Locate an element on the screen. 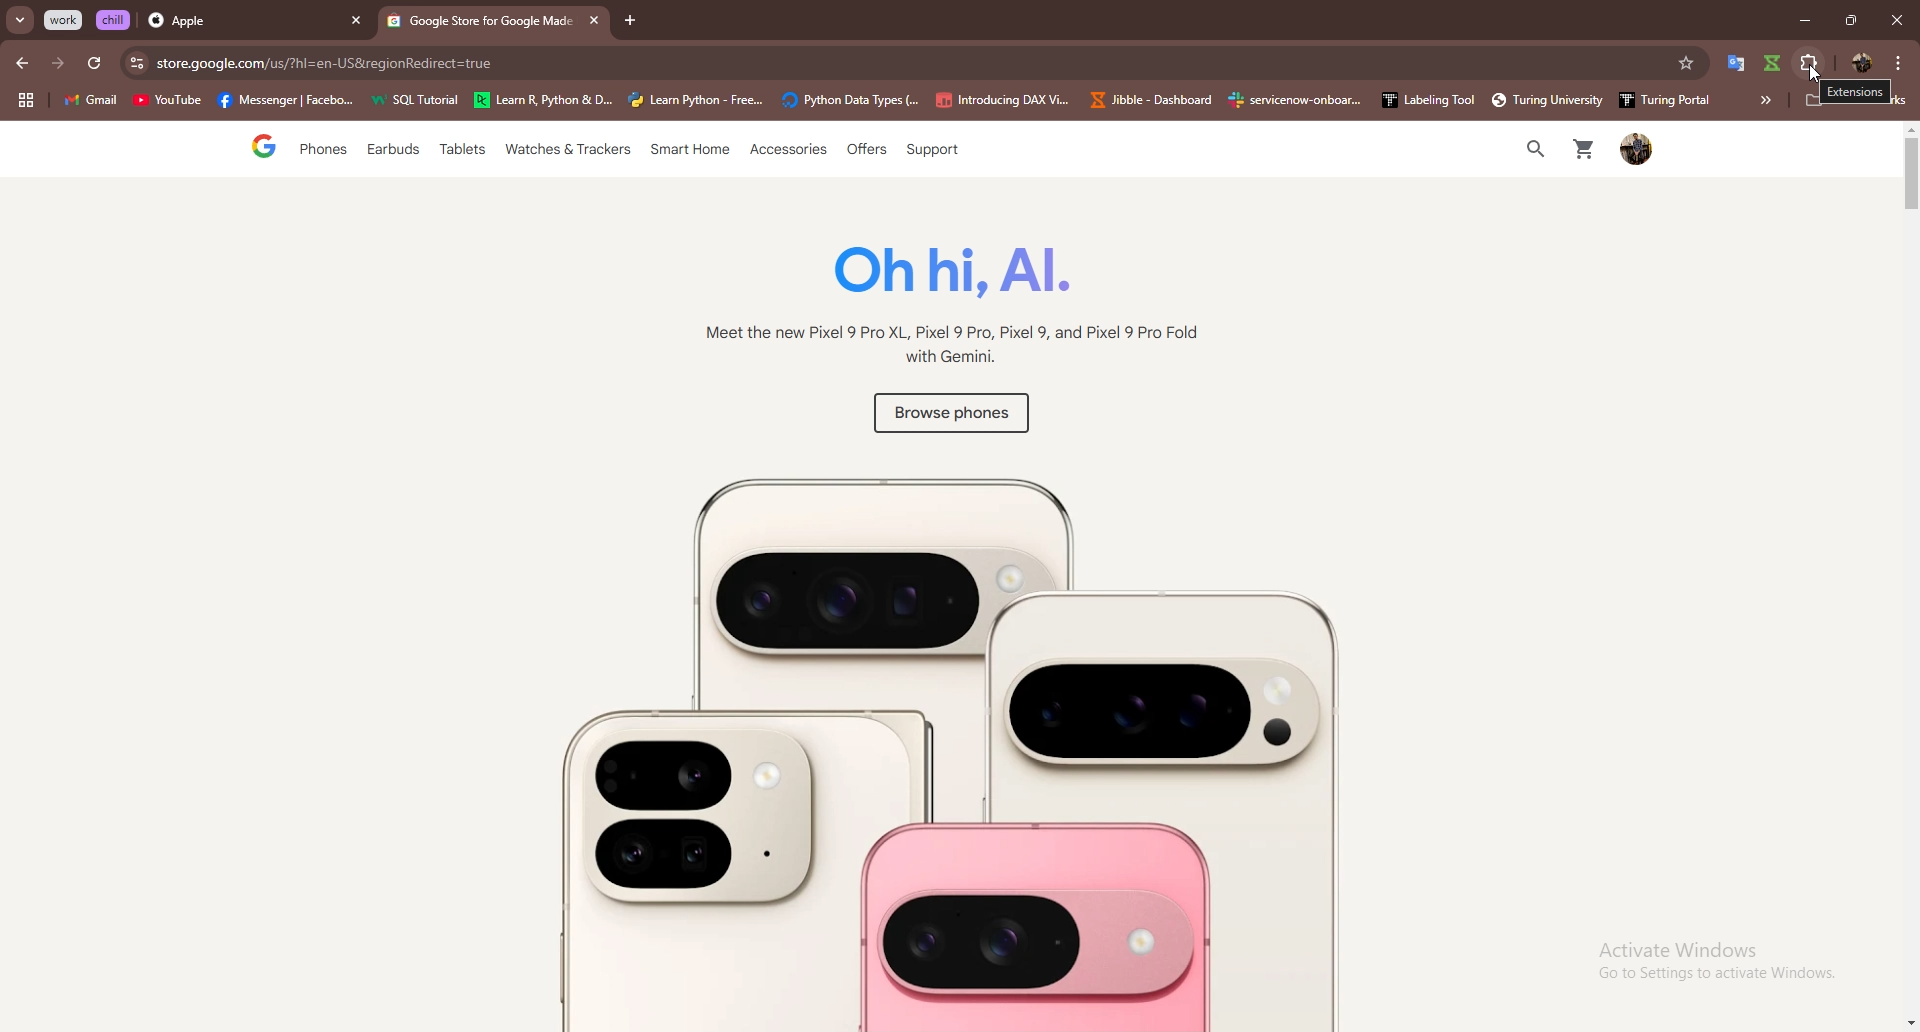  YouTube is located at coordinates (167, 103).